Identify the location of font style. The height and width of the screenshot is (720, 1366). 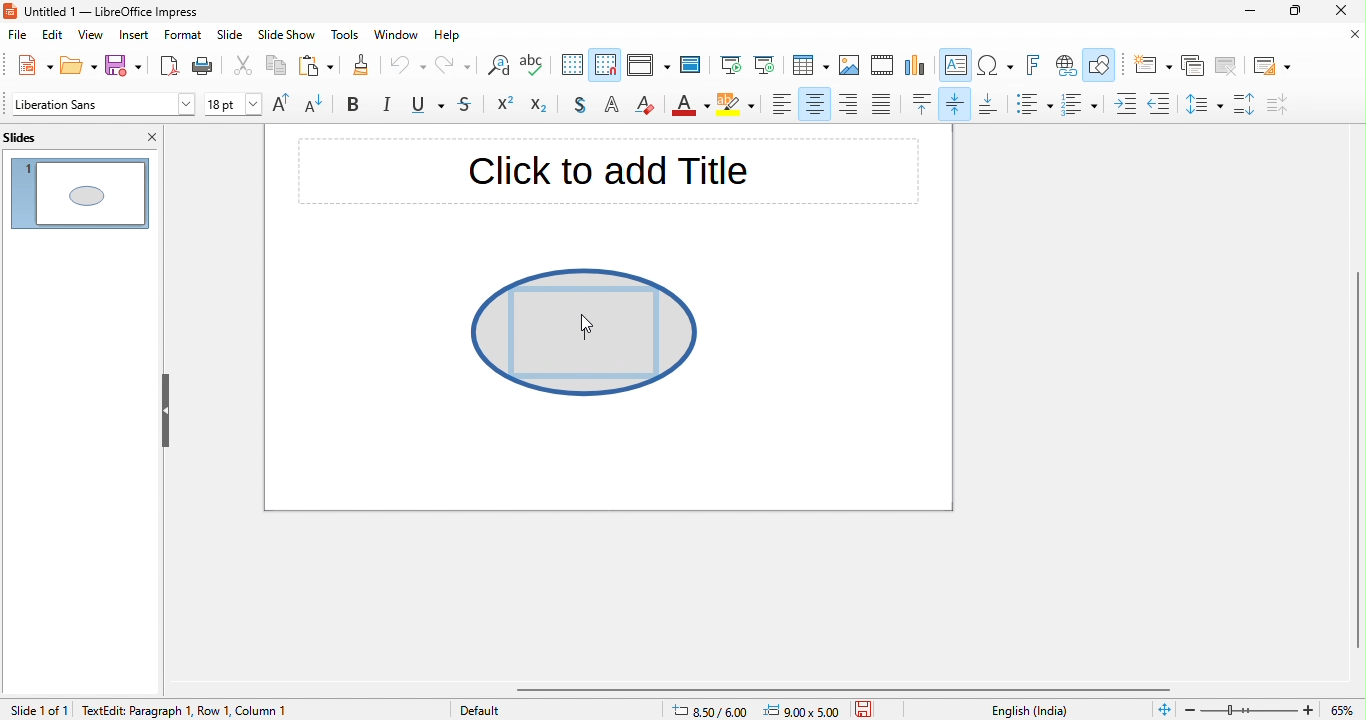
(101, 106).